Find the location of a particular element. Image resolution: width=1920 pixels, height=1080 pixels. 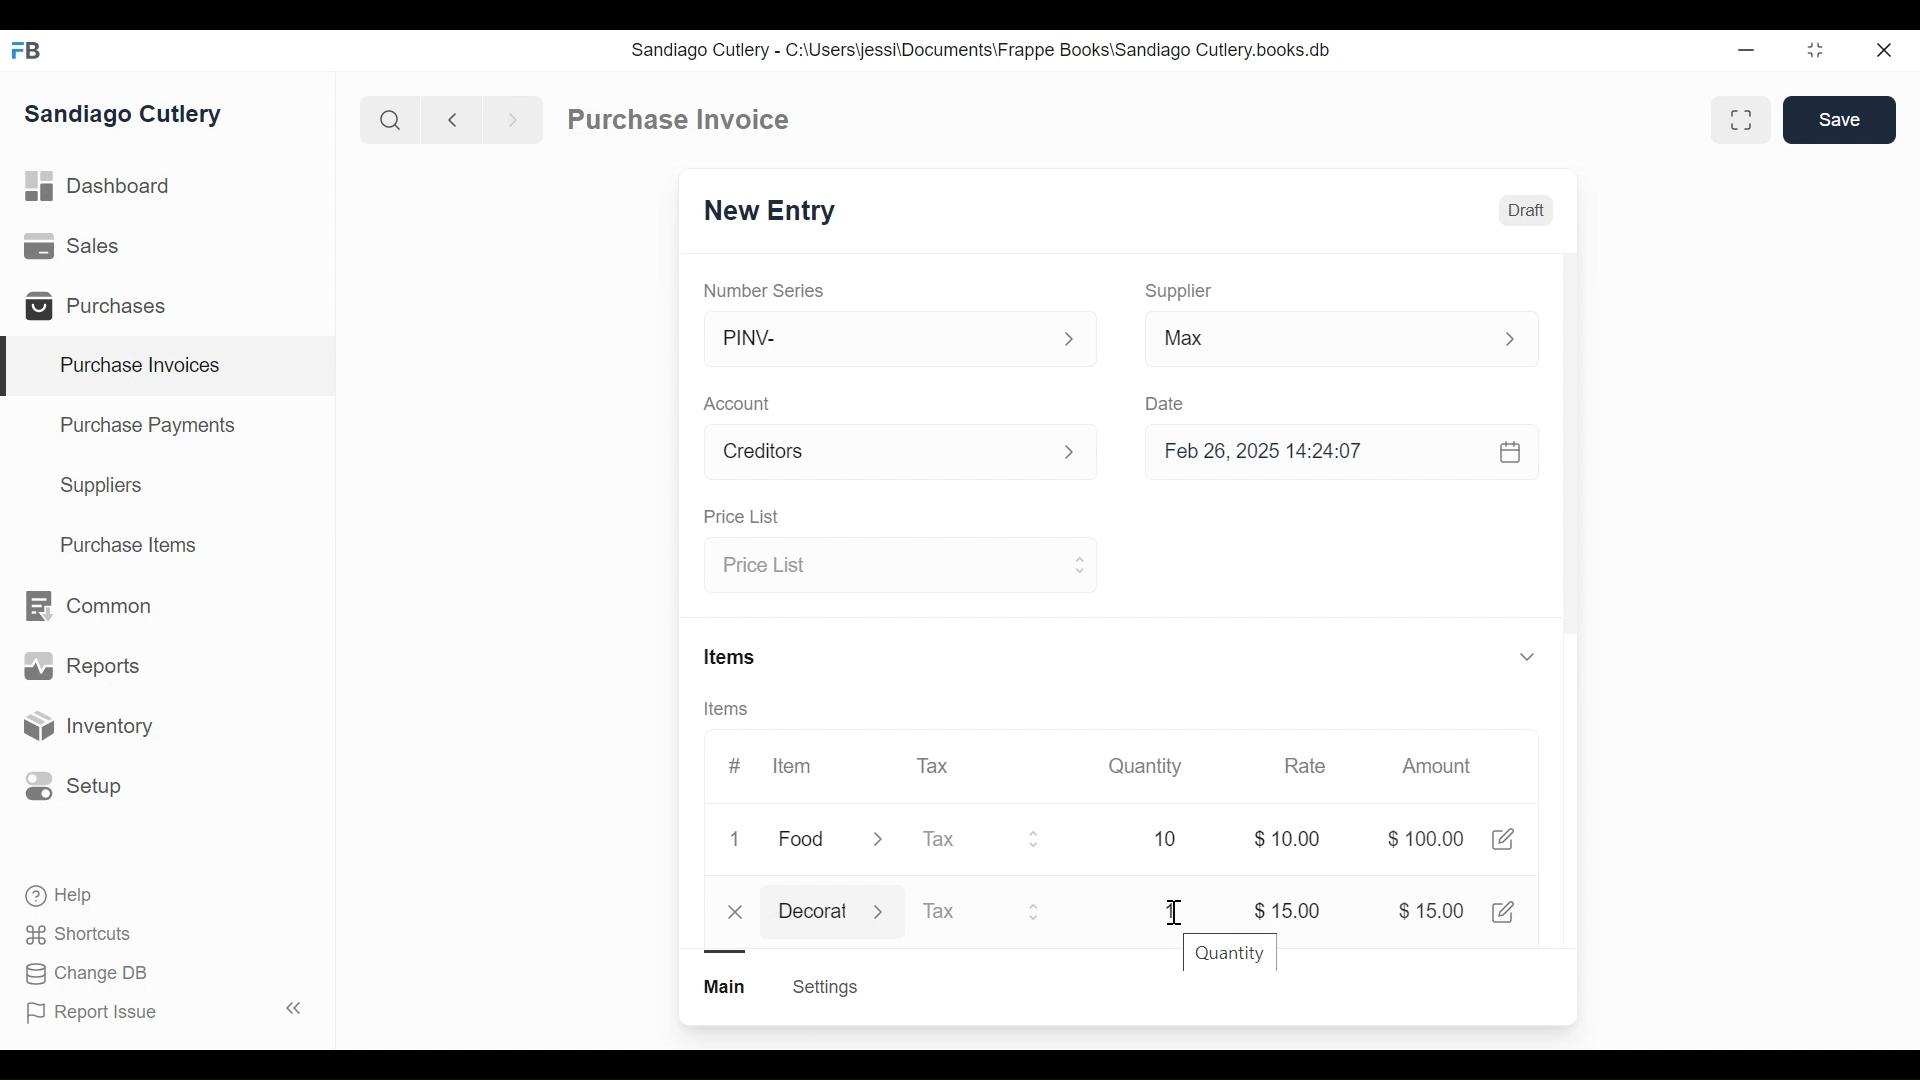

Search is located at coordinates (390, 119).